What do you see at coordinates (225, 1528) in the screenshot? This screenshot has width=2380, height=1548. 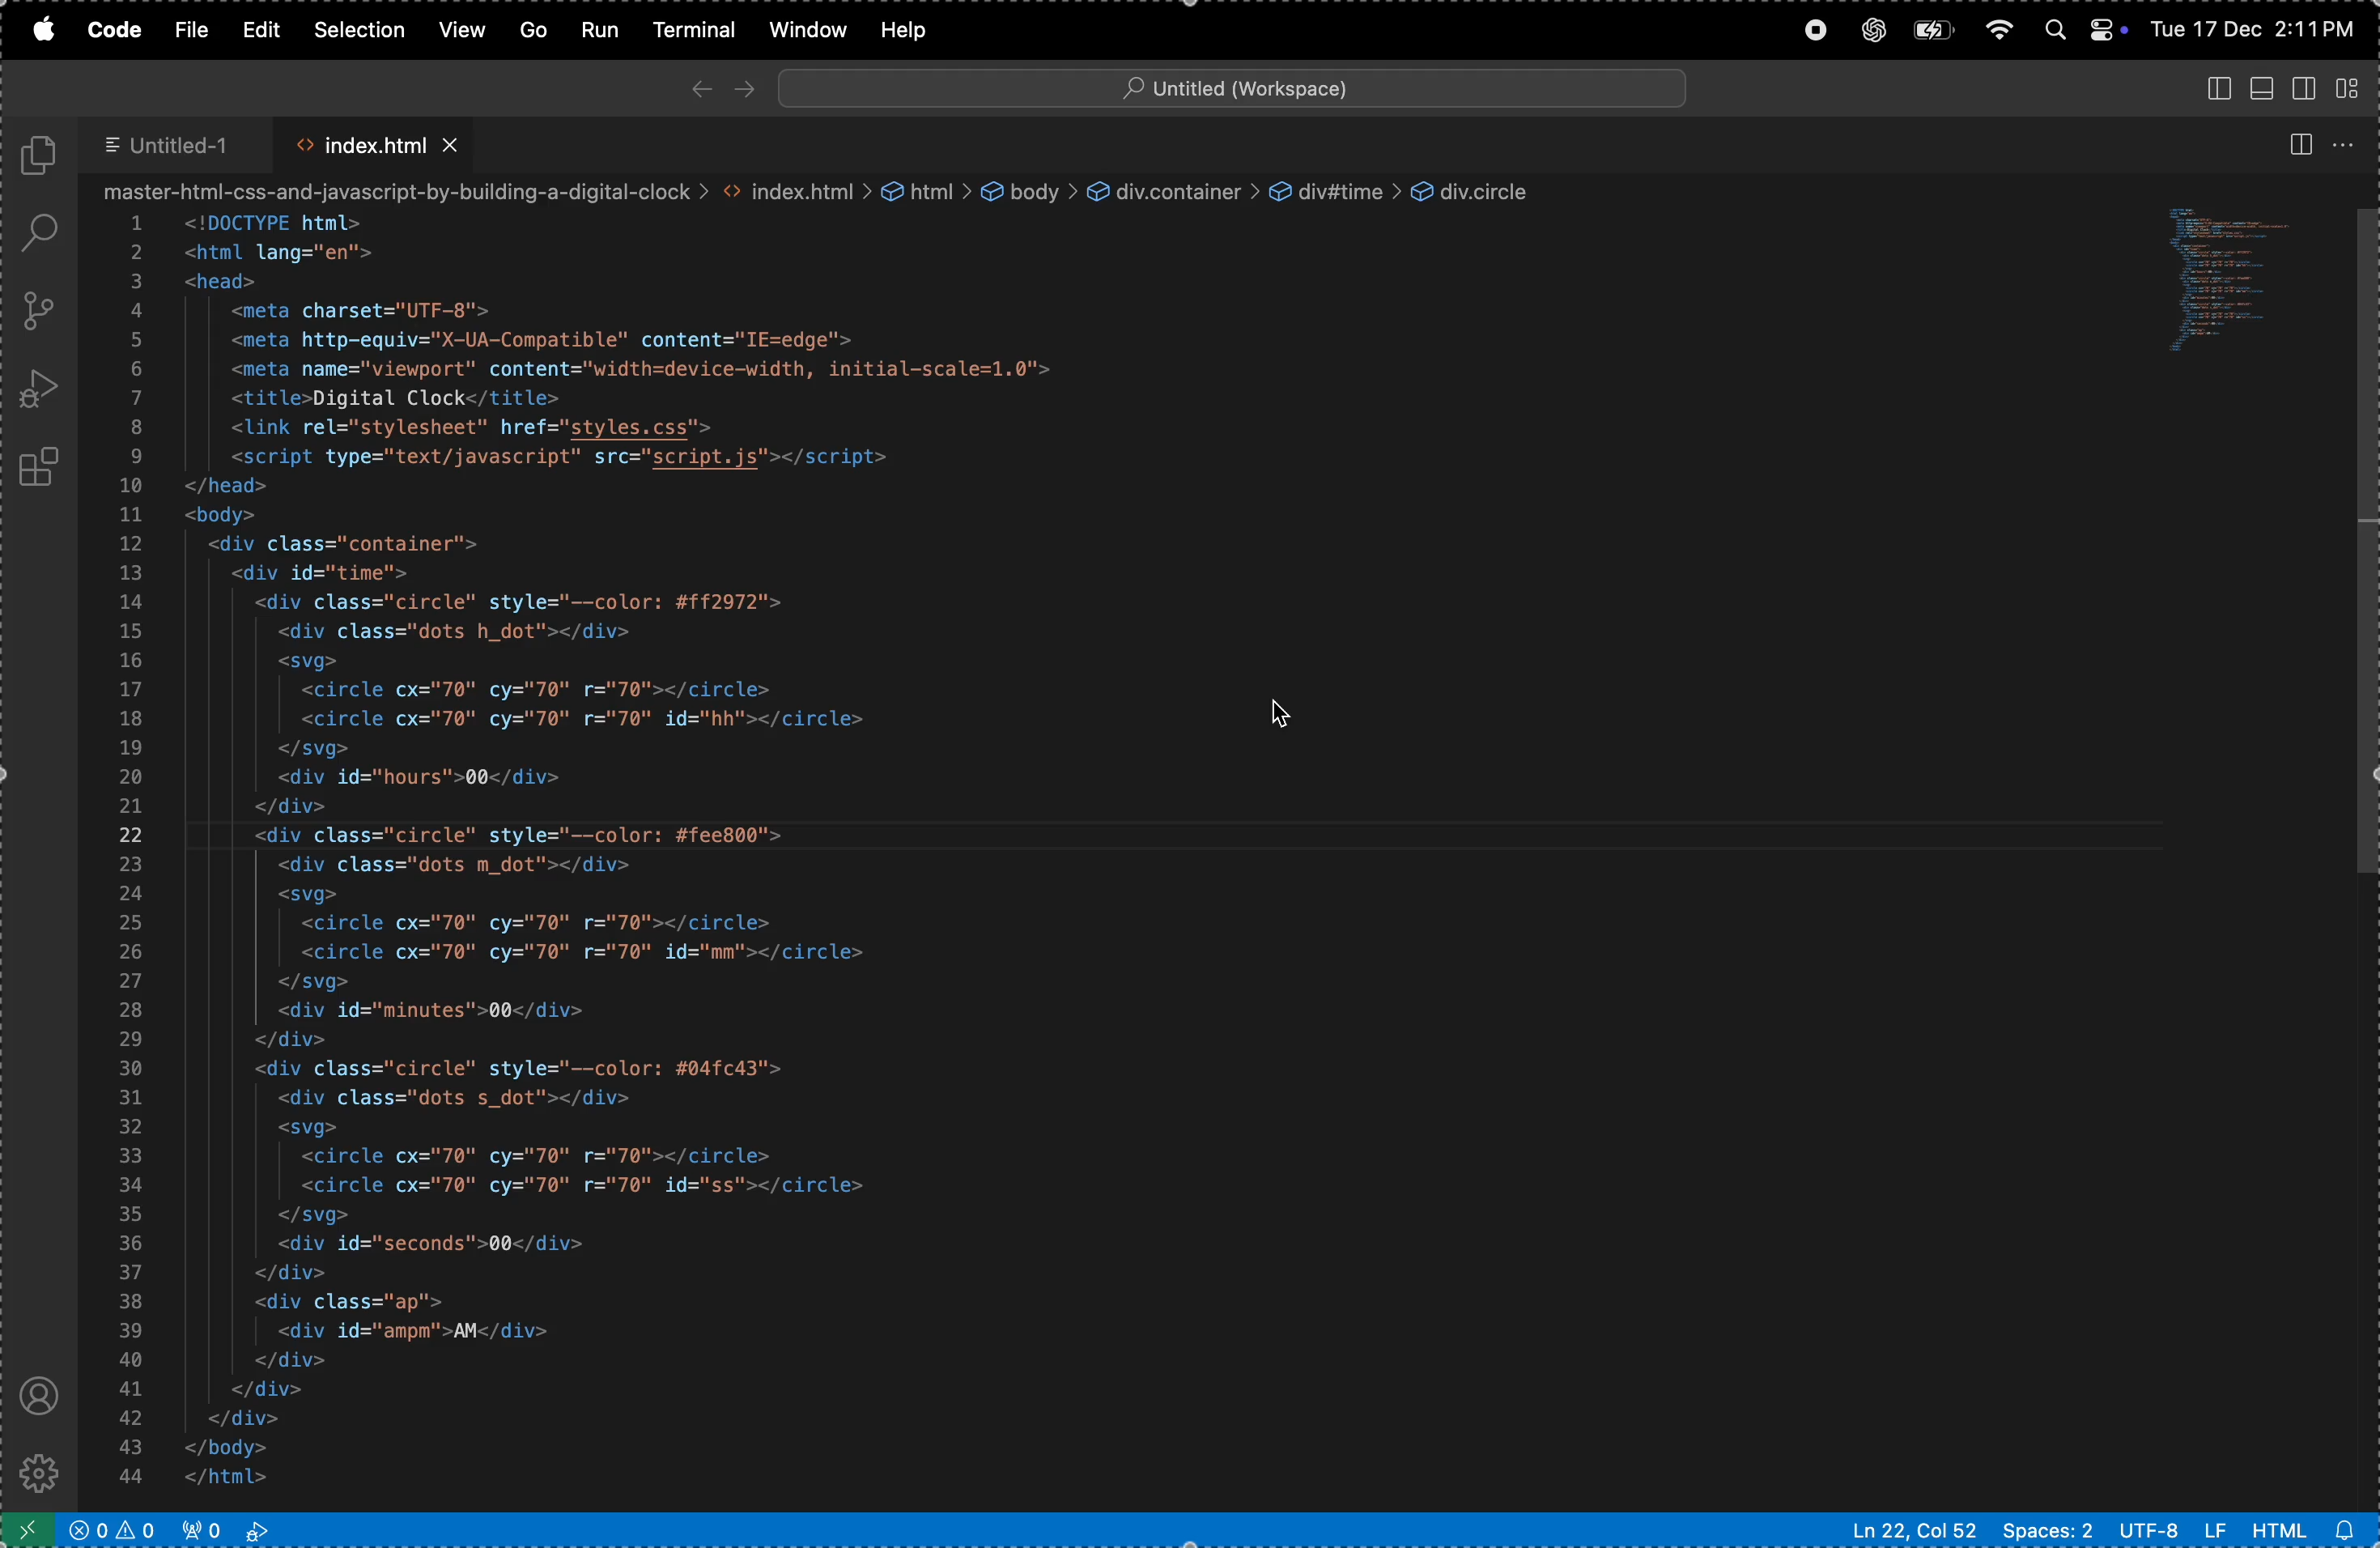 I see `view port` at bounding box center [225, 1528].